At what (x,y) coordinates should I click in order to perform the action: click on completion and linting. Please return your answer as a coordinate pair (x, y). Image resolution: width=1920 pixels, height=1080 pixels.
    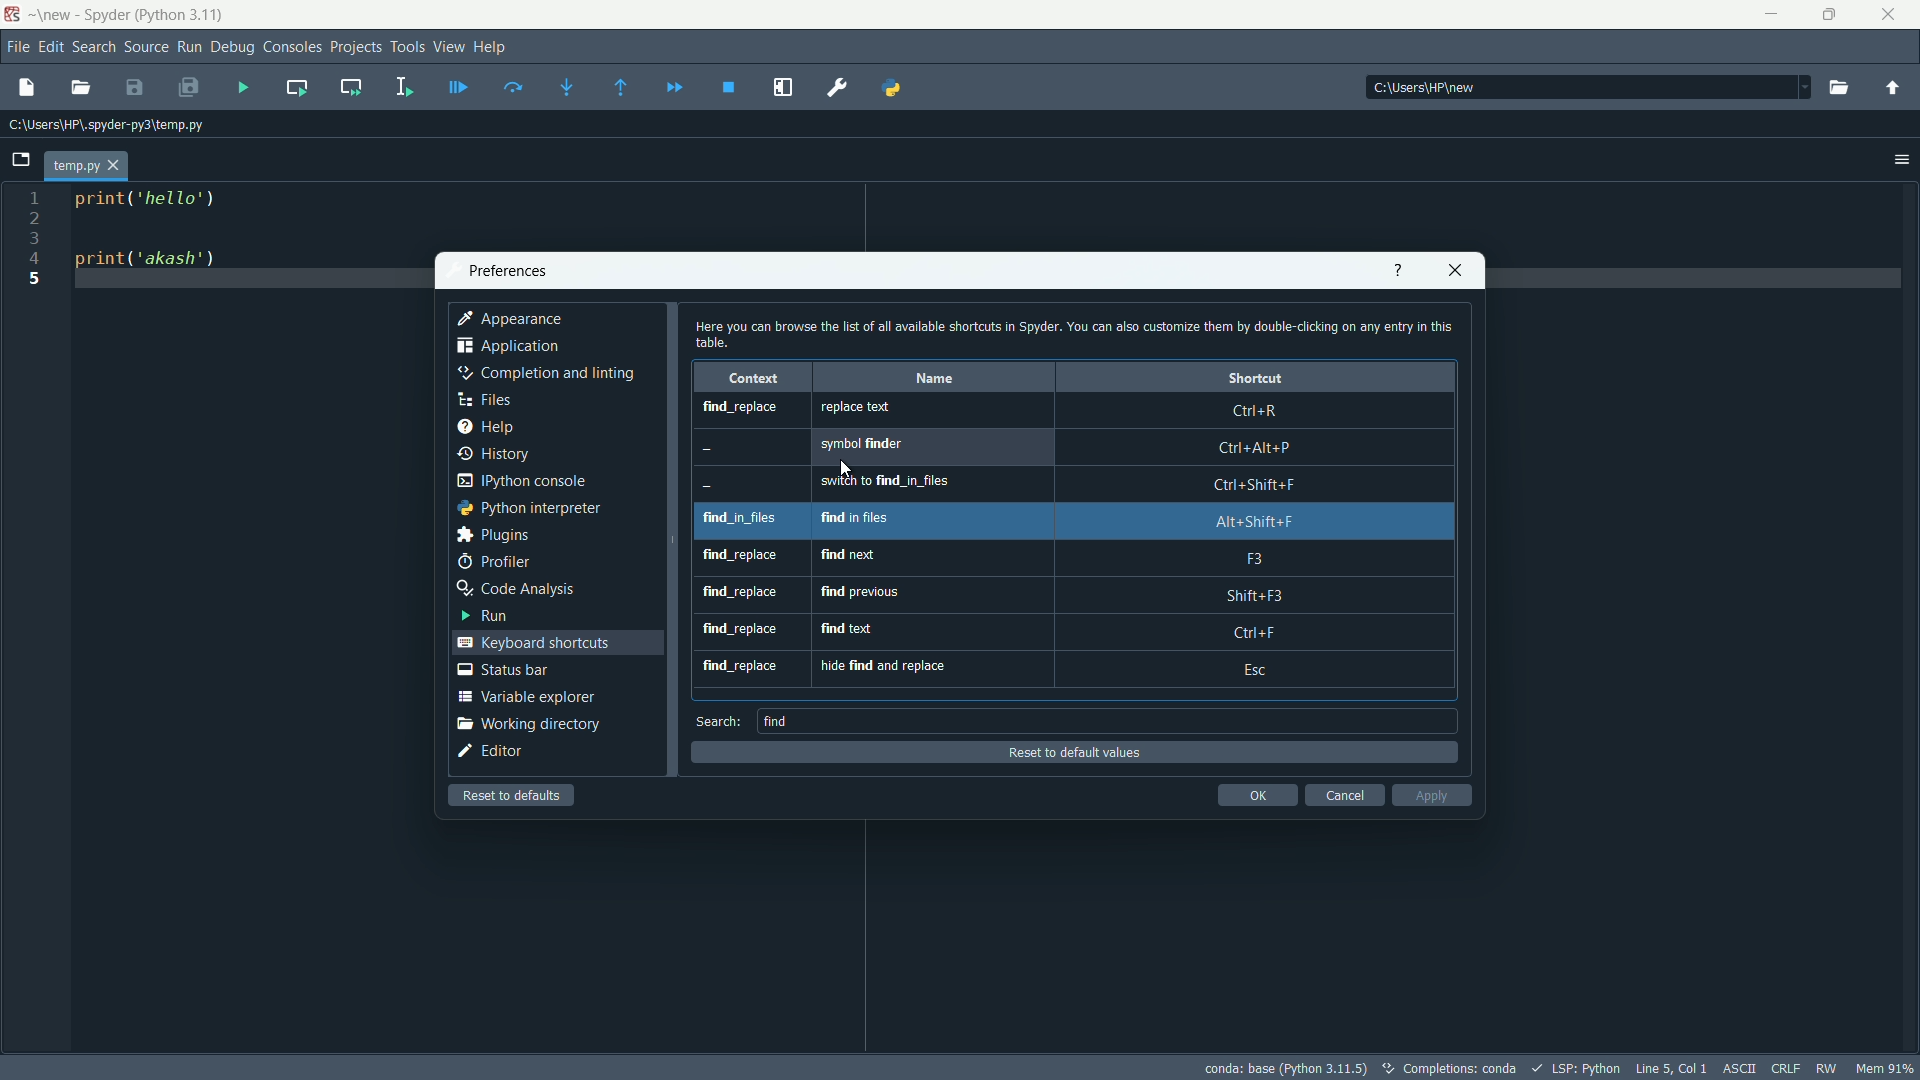
    Looking at the image, I should click on (545, 373).